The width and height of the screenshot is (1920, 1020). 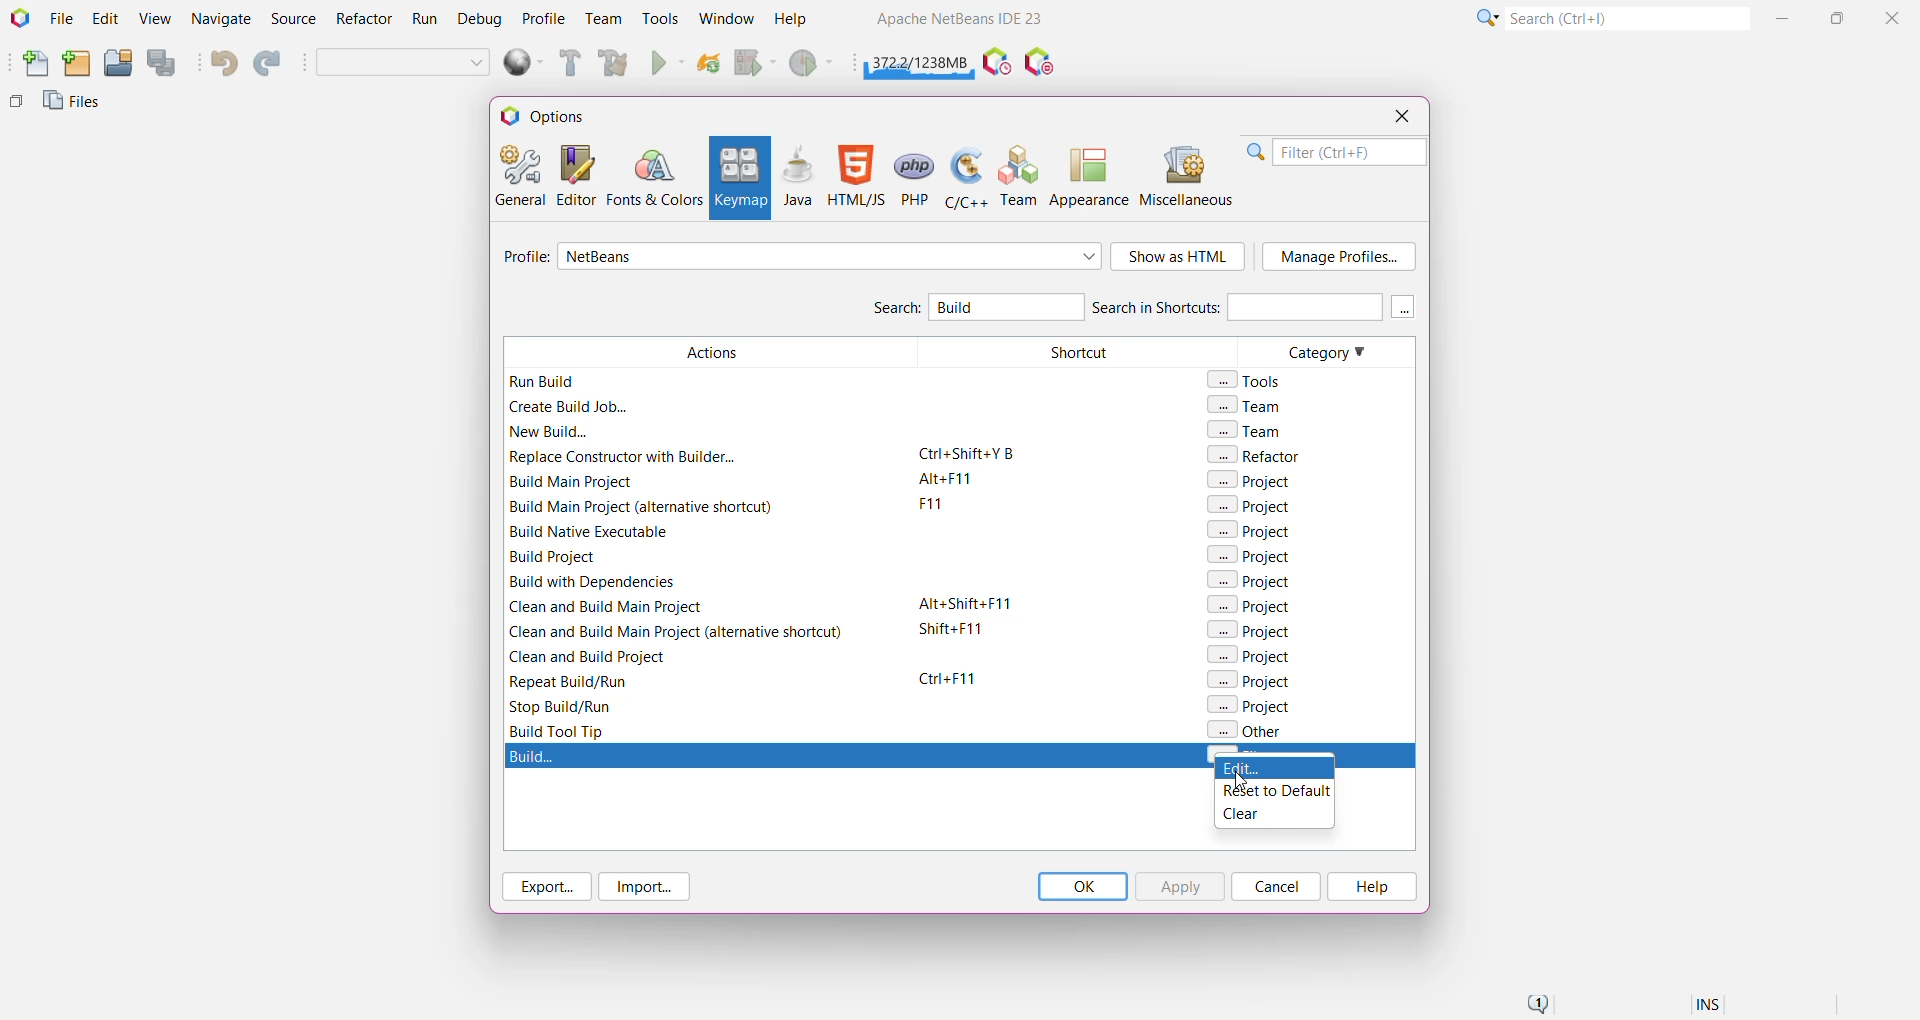 I want to click on Minimize, so click(x=1785, y=18).